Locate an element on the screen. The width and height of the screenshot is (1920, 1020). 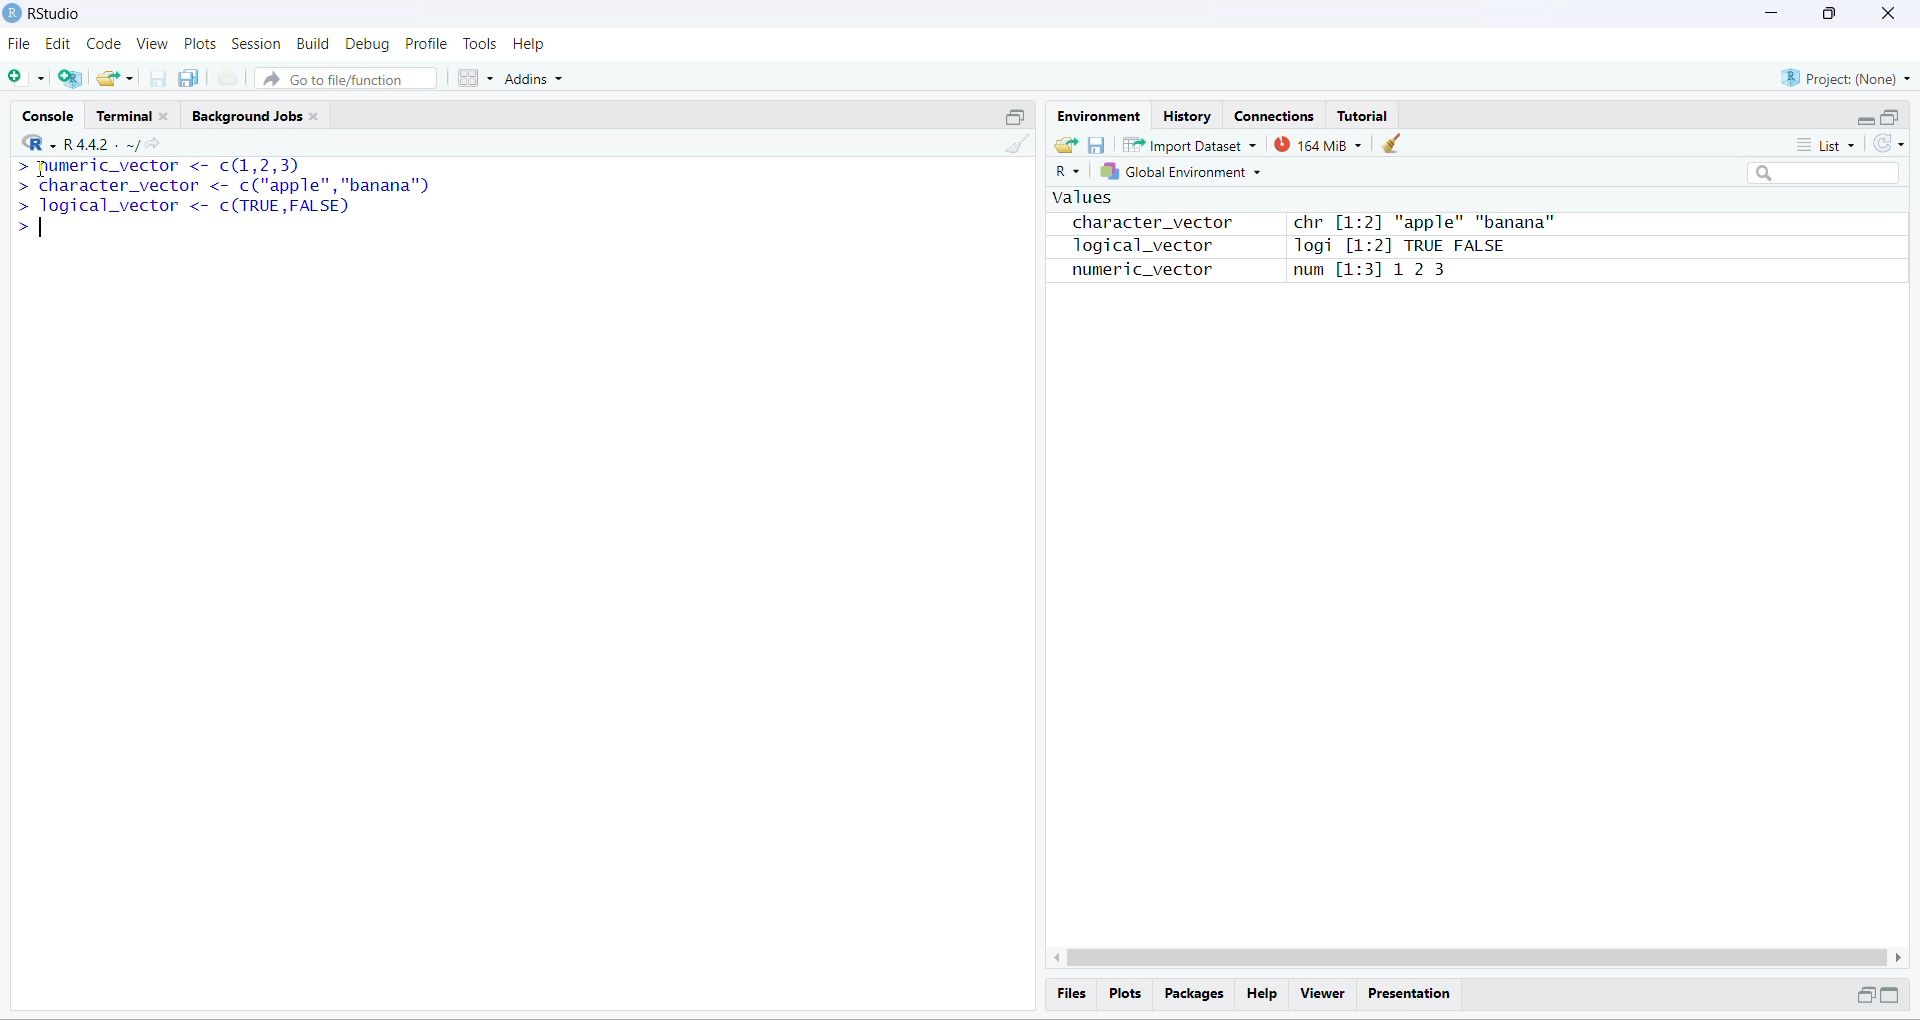
minimize is located at coordinates (1862, 995).